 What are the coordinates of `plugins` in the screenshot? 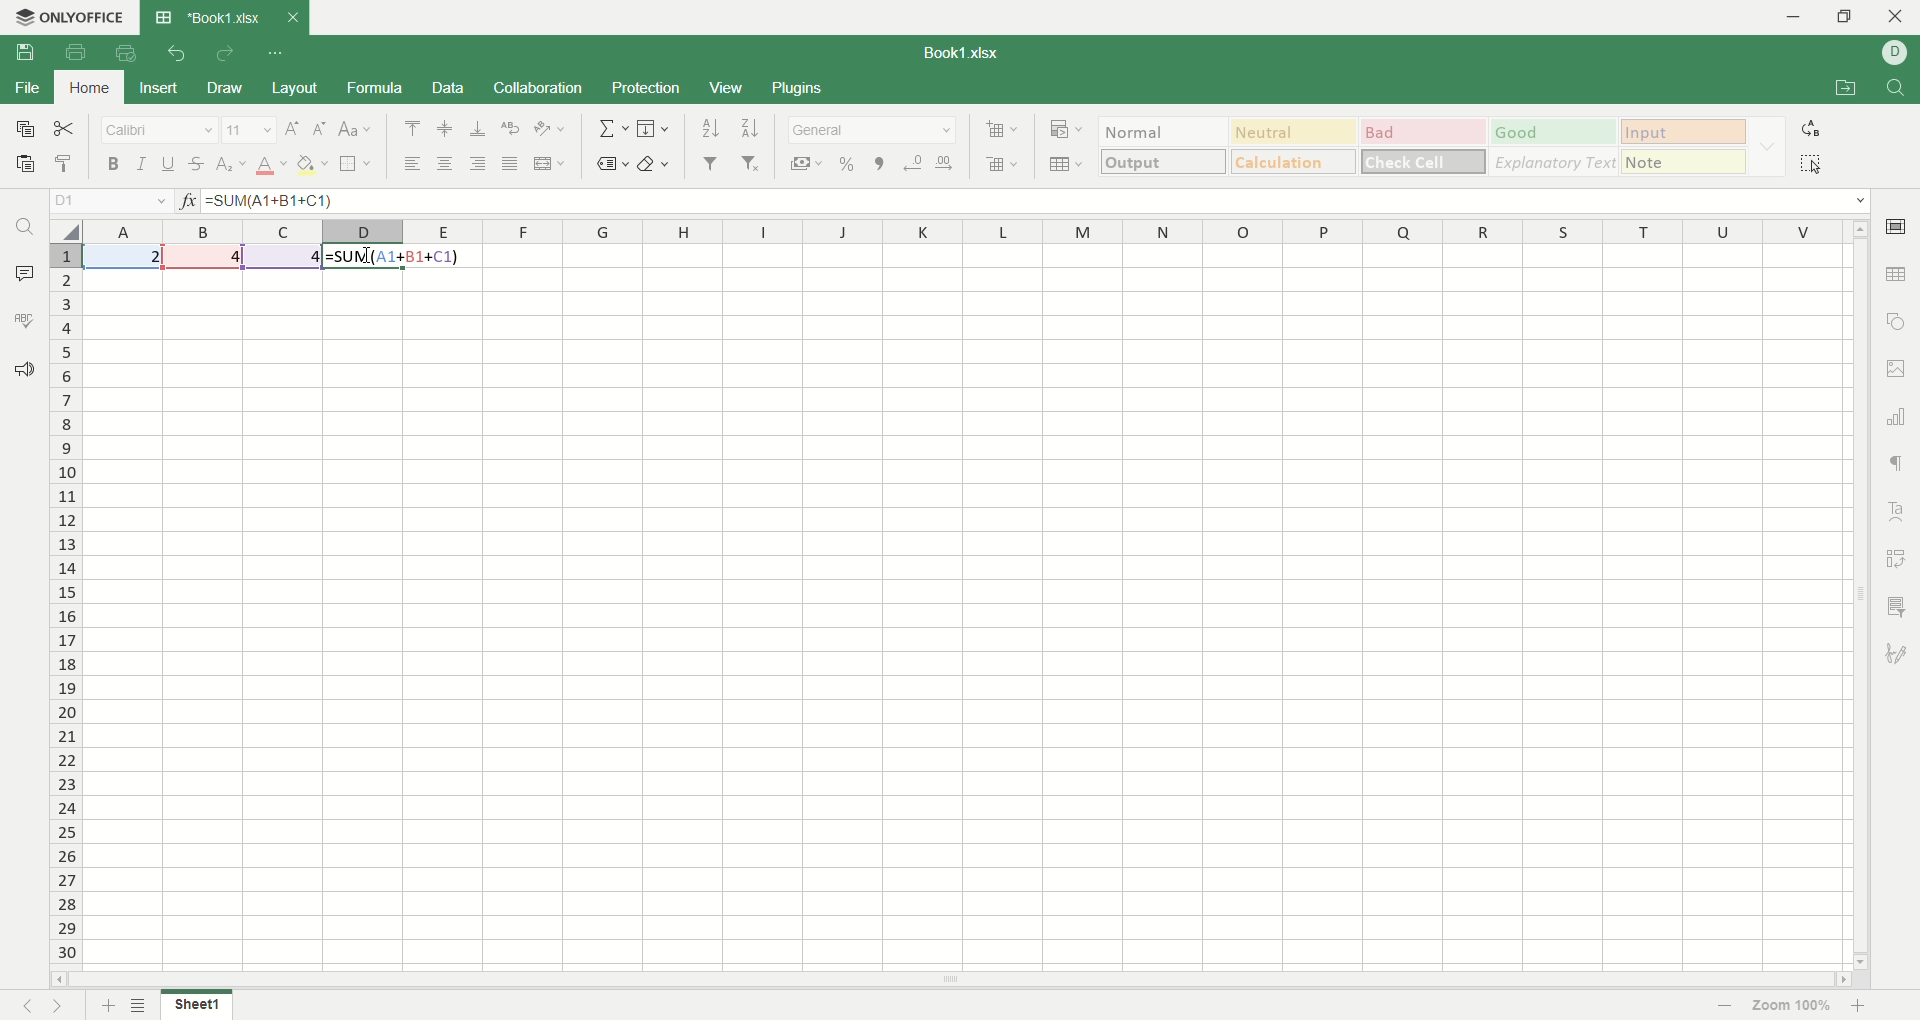 It's located at (796, 88).